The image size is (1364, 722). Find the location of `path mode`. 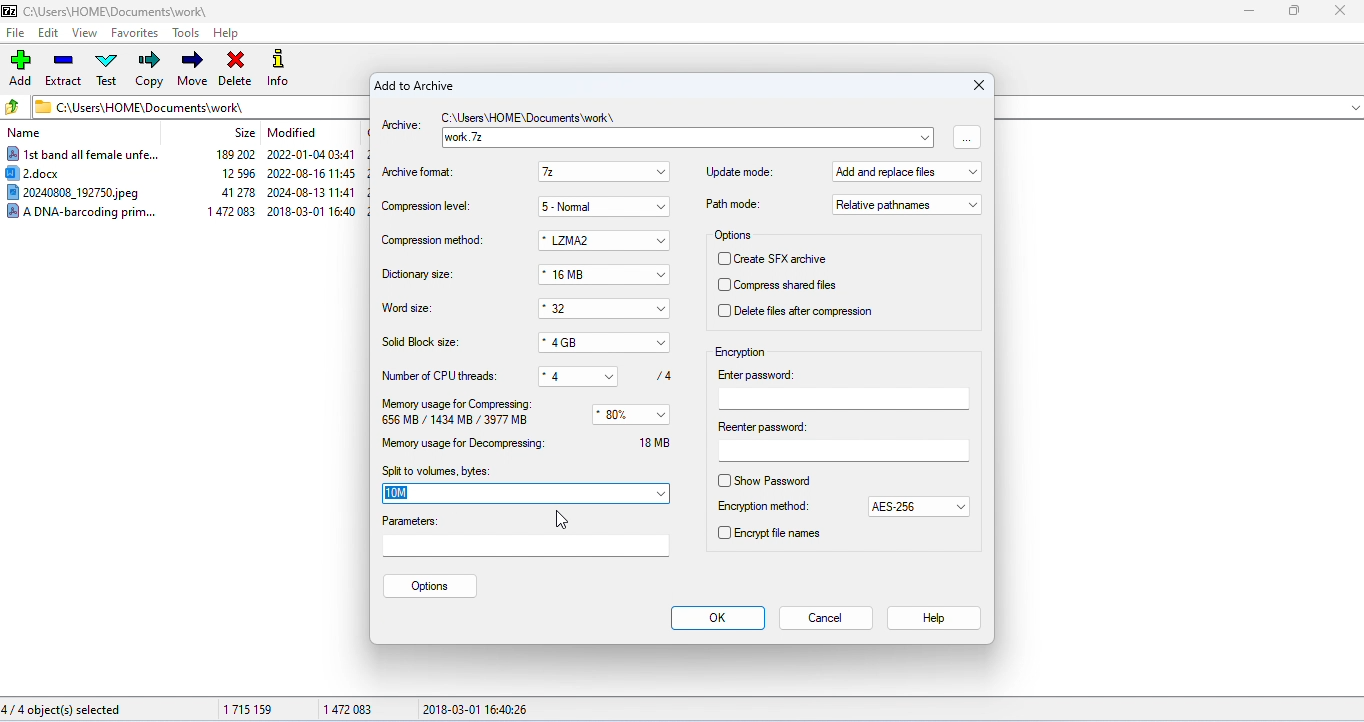

path mode is located at coordinates (733, 204).